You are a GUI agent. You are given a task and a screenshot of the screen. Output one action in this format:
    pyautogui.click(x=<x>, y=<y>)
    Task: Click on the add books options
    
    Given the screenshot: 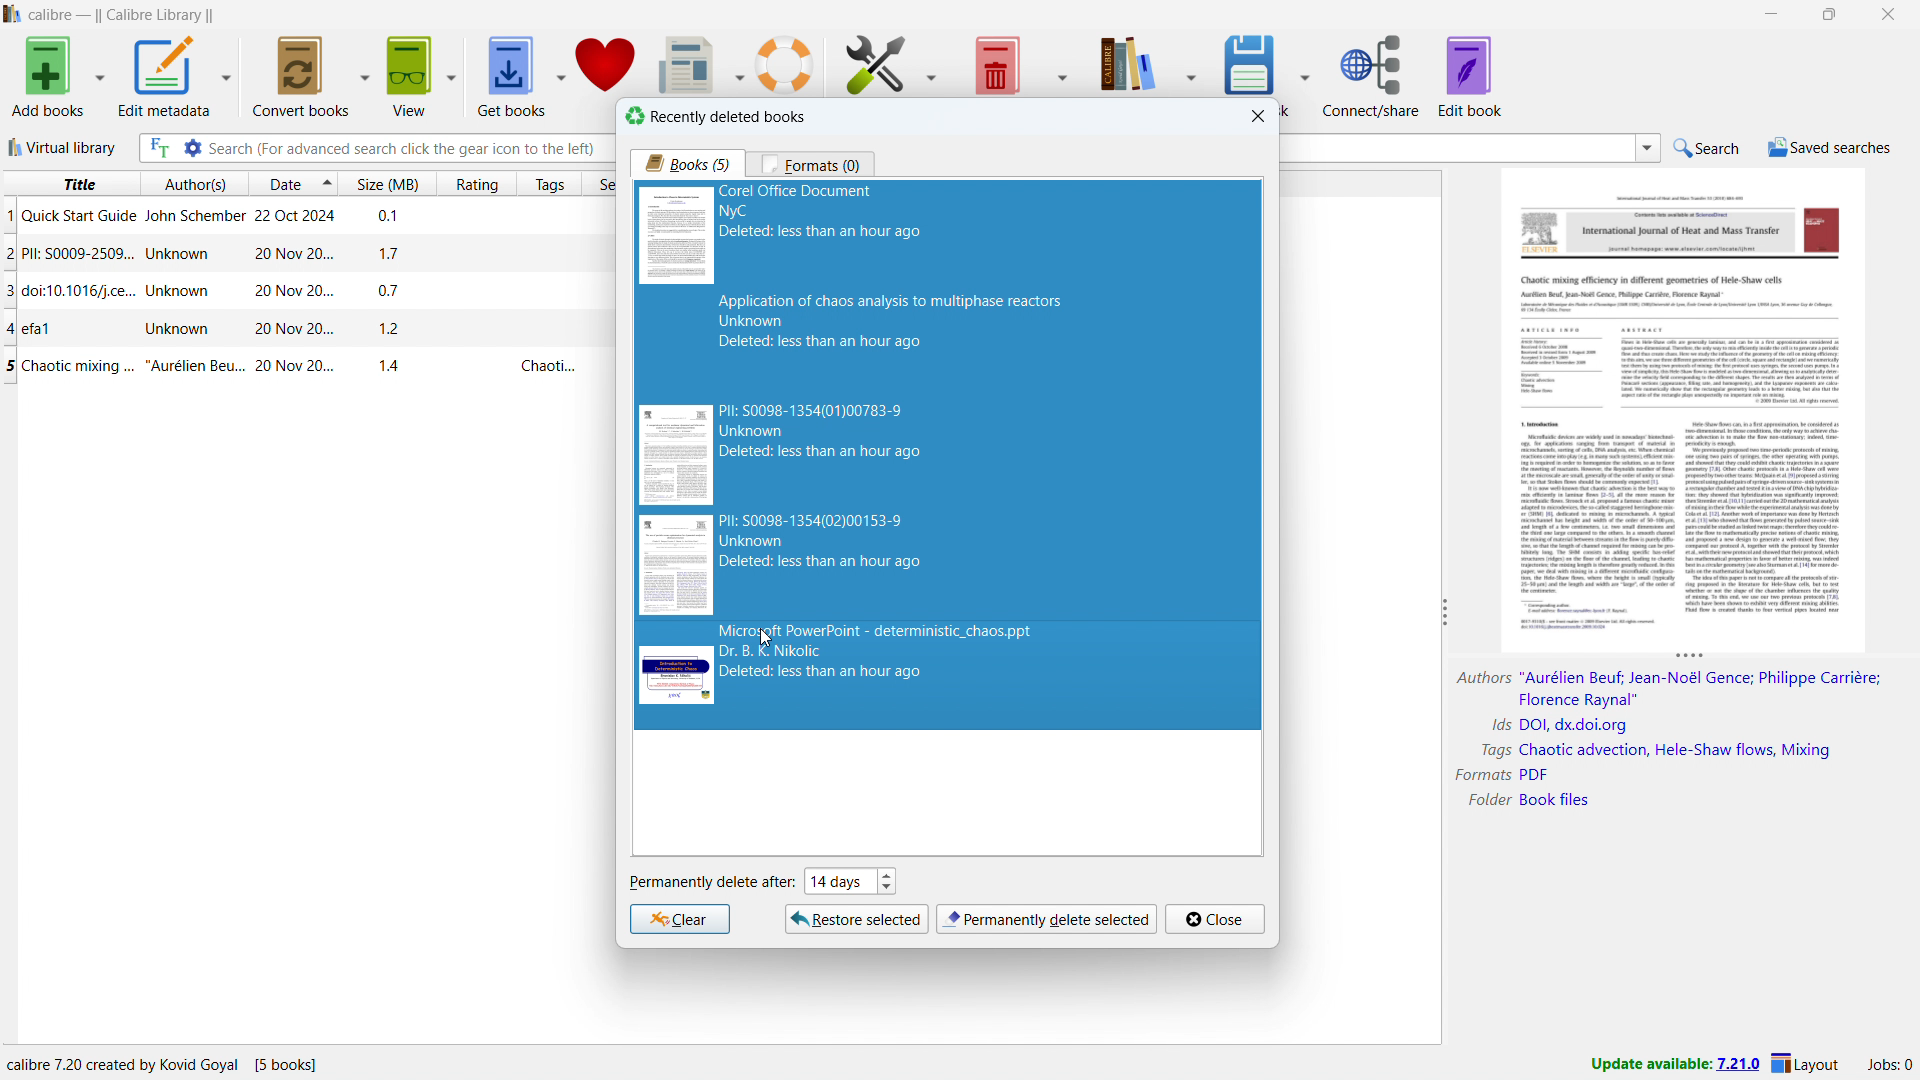 What is the action you would take?
    pyautogui.click(x=99, y=76)
    